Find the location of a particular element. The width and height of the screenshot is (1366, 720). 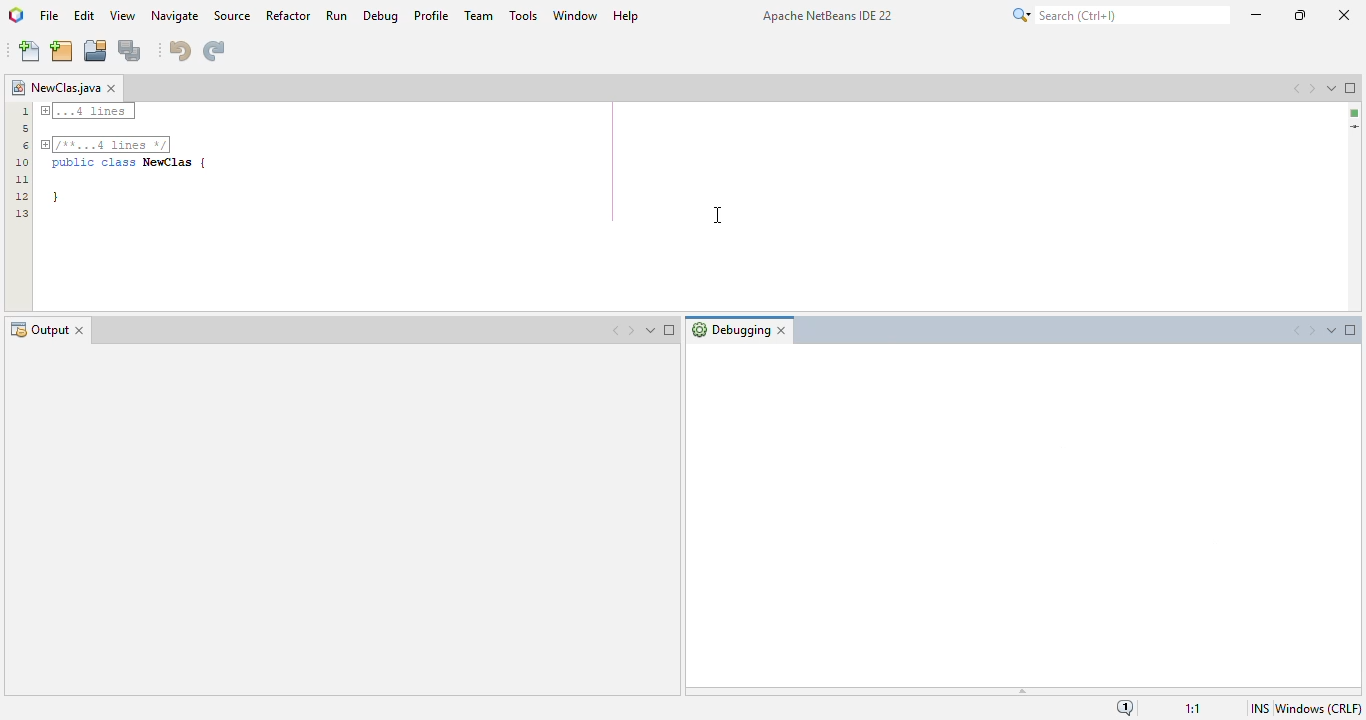

Apache NetBeans IDE 22 is located at coordinates (826, 16).